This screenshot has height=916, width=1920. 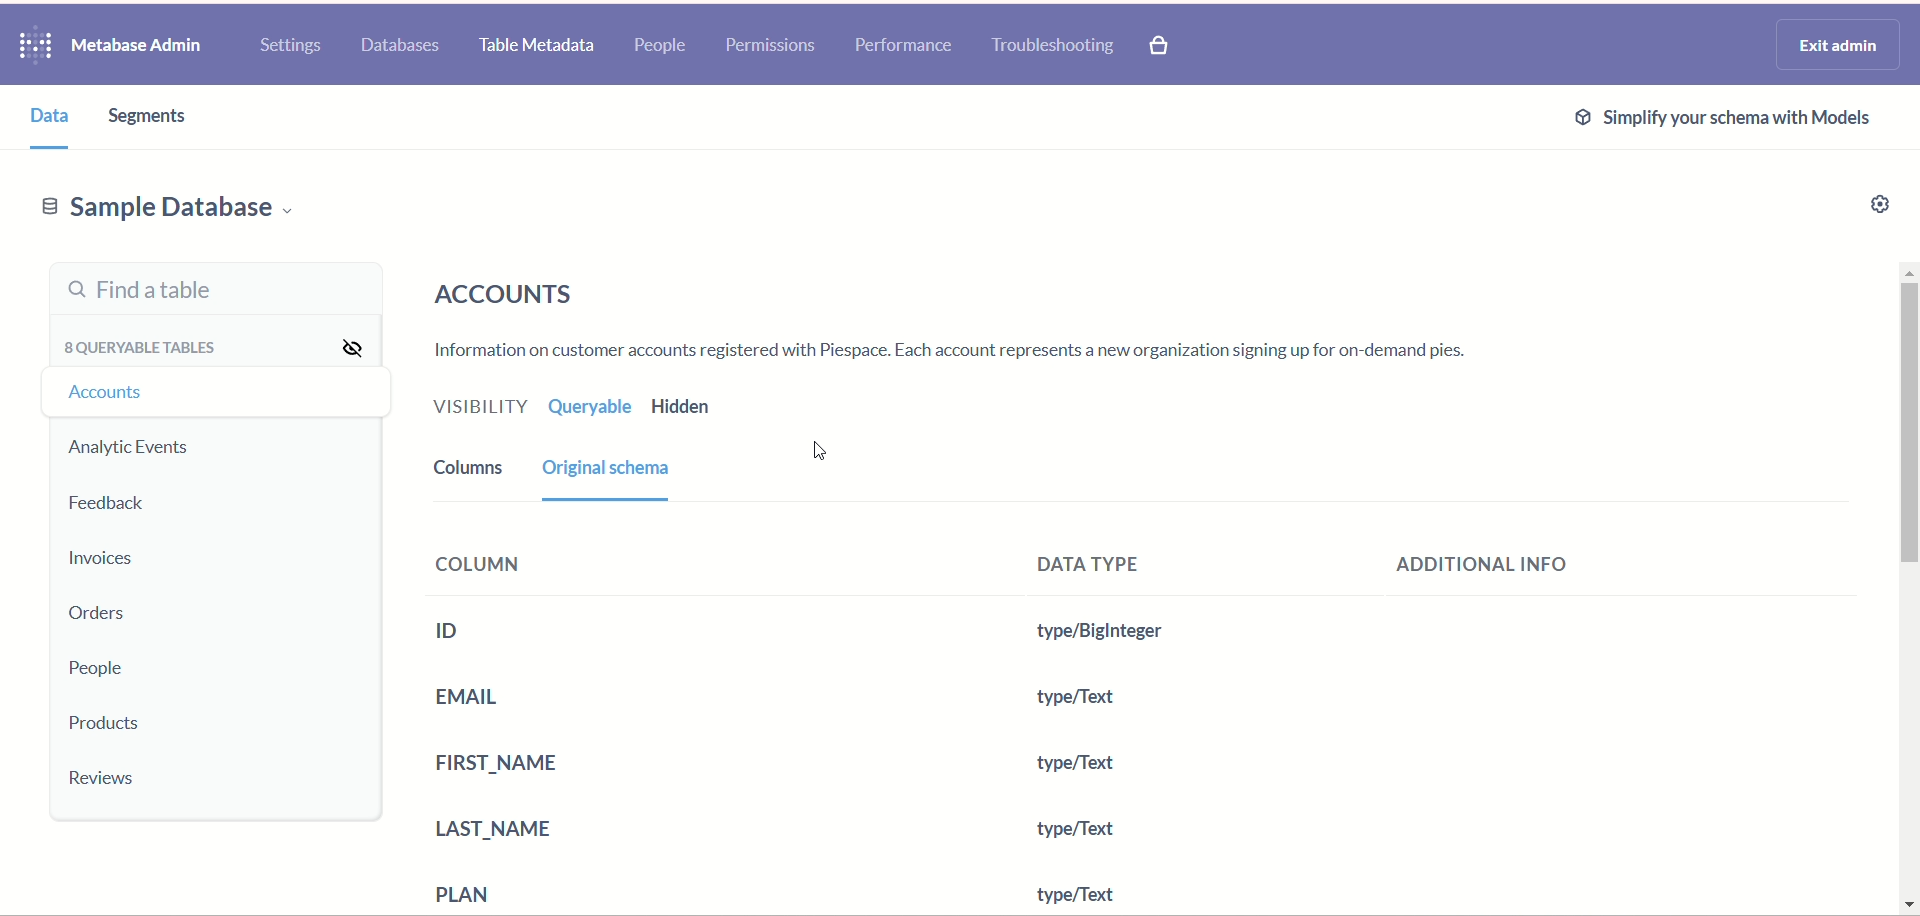 What do you see at coordinates (110, 558) in the screenshot?
I see `invoices` at bounding box center [110, 558].